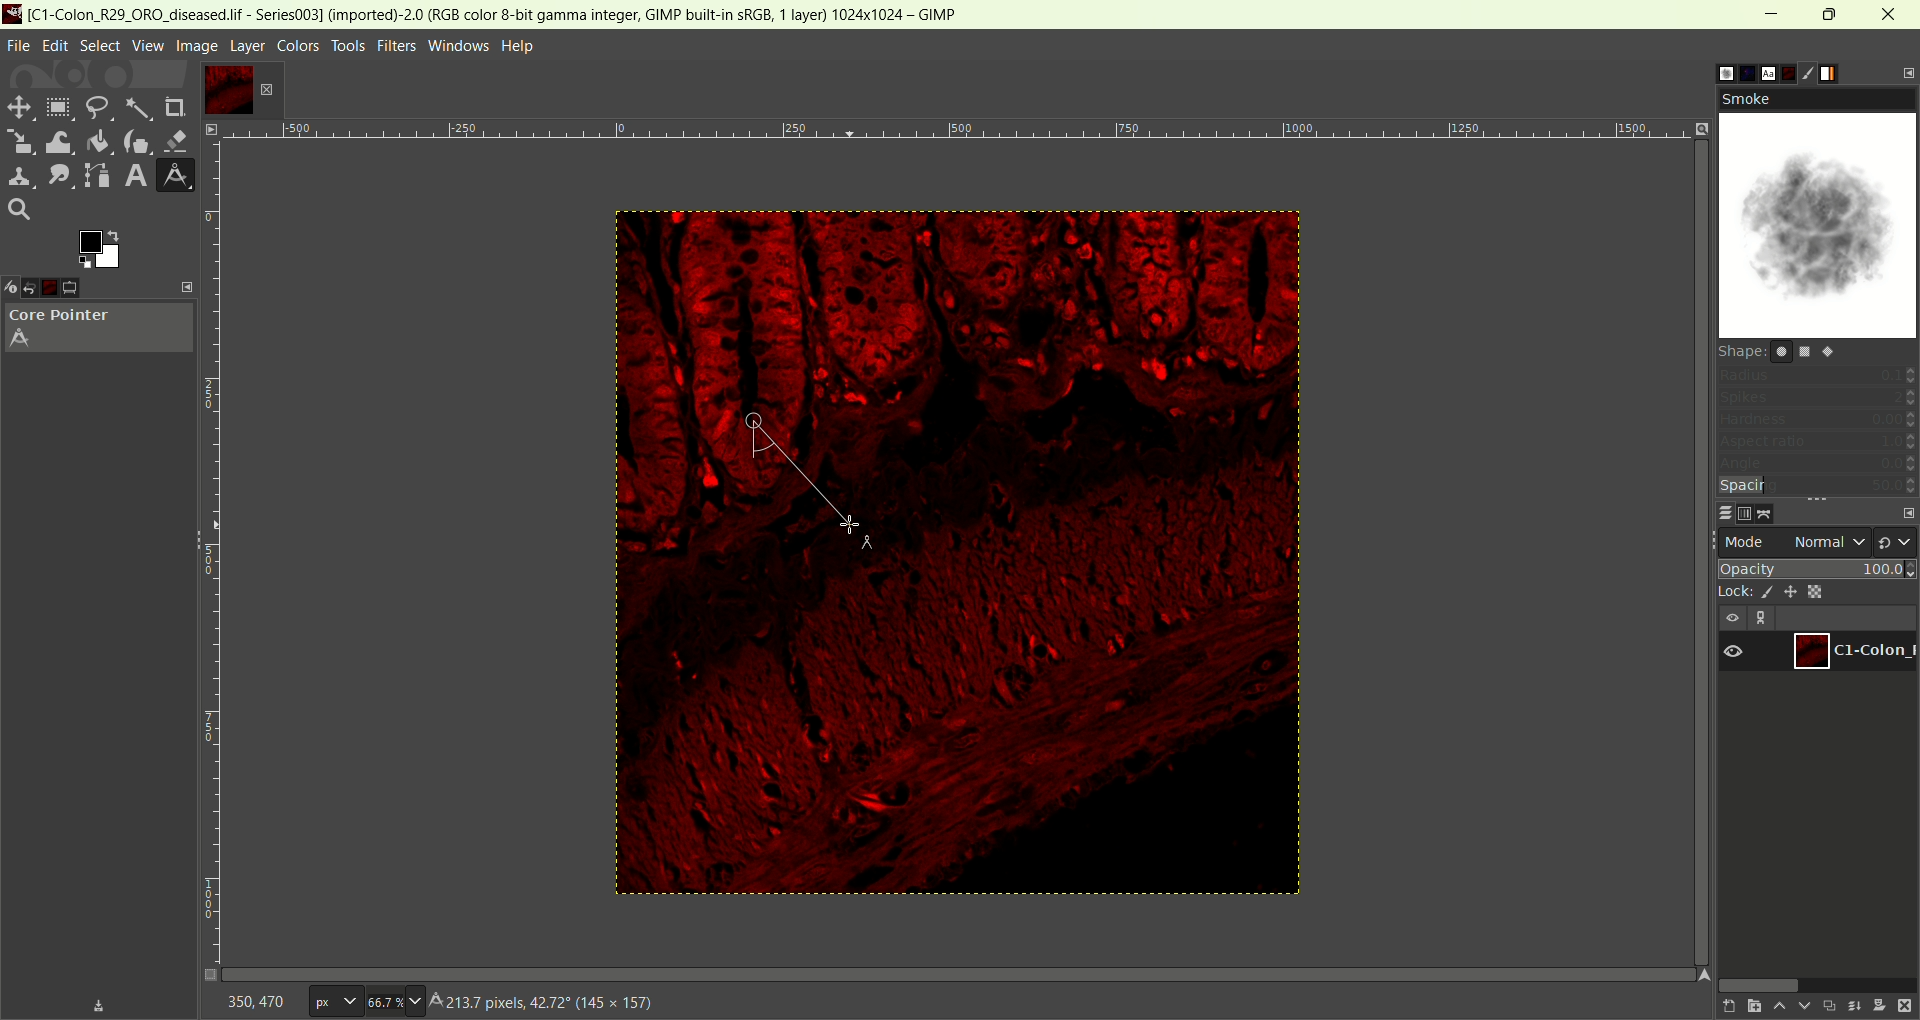 The width and height of the screenshot is (1920, 1020). Describe the element at coordinates (62, 288) in the screenshot. I see `images` at that location.